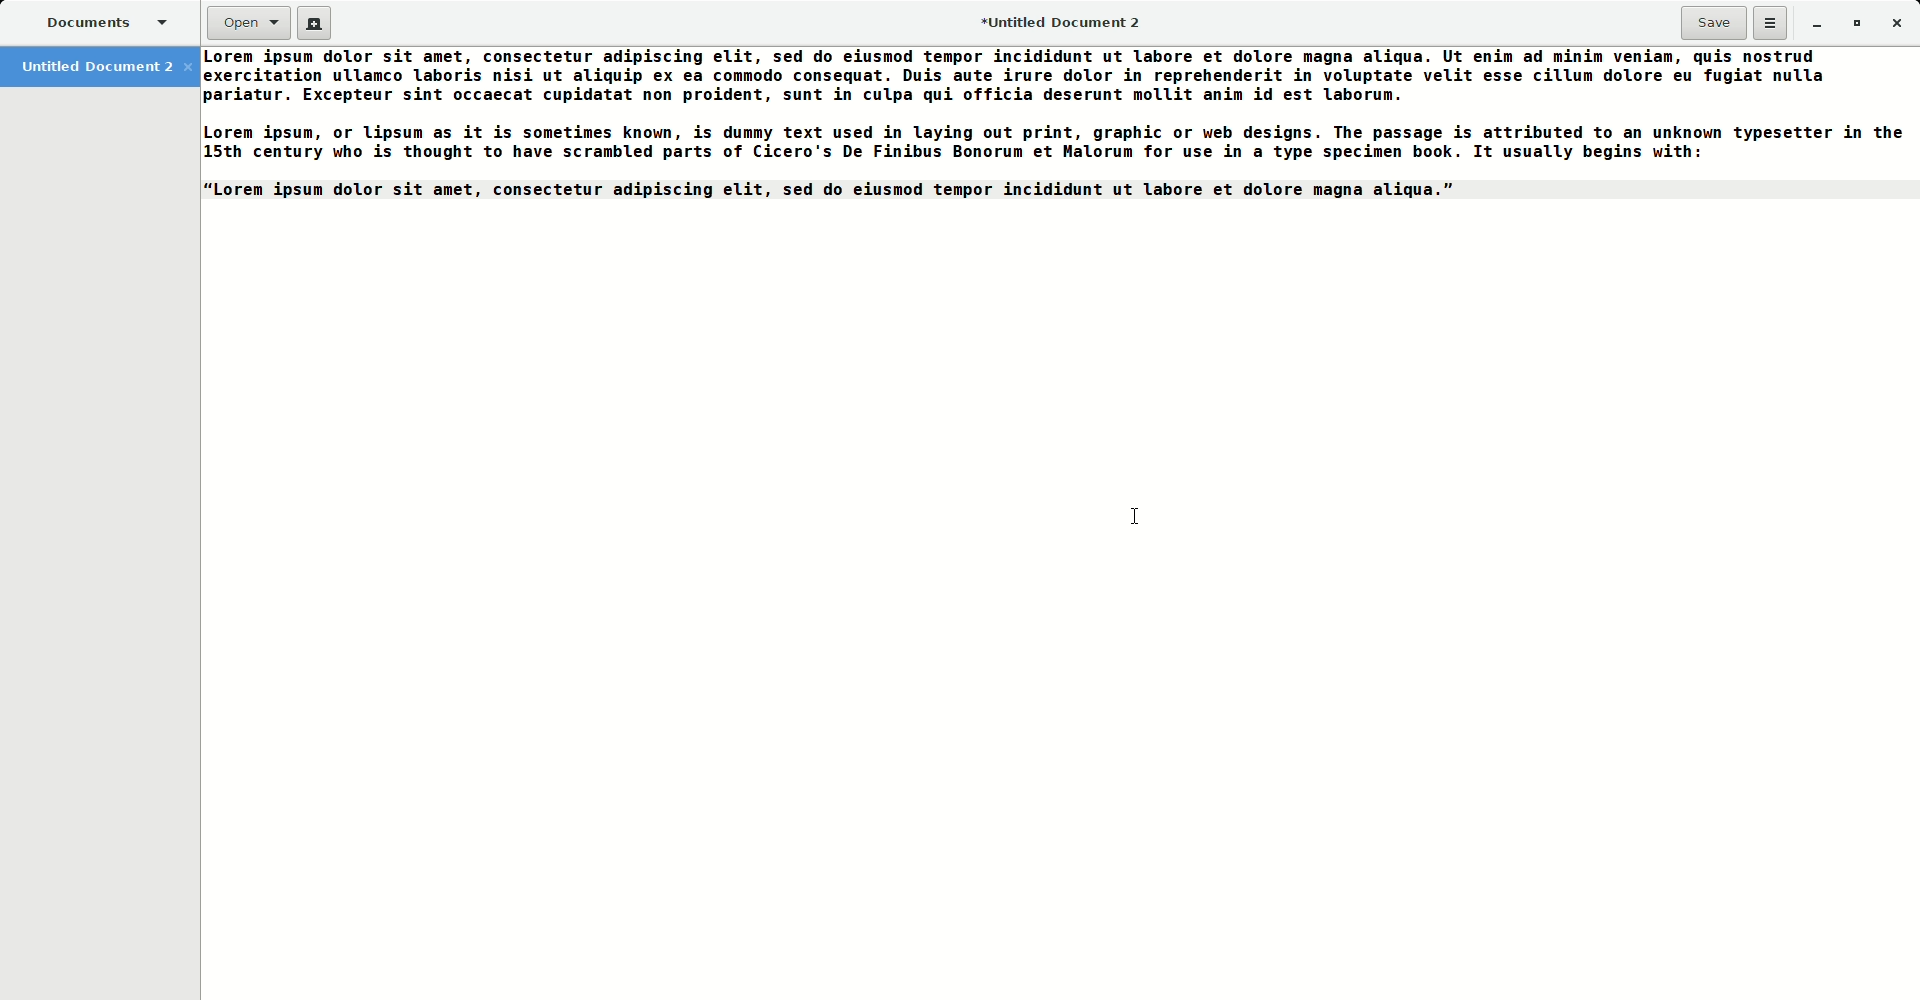  I want to click on Documents, so click(96, 22).